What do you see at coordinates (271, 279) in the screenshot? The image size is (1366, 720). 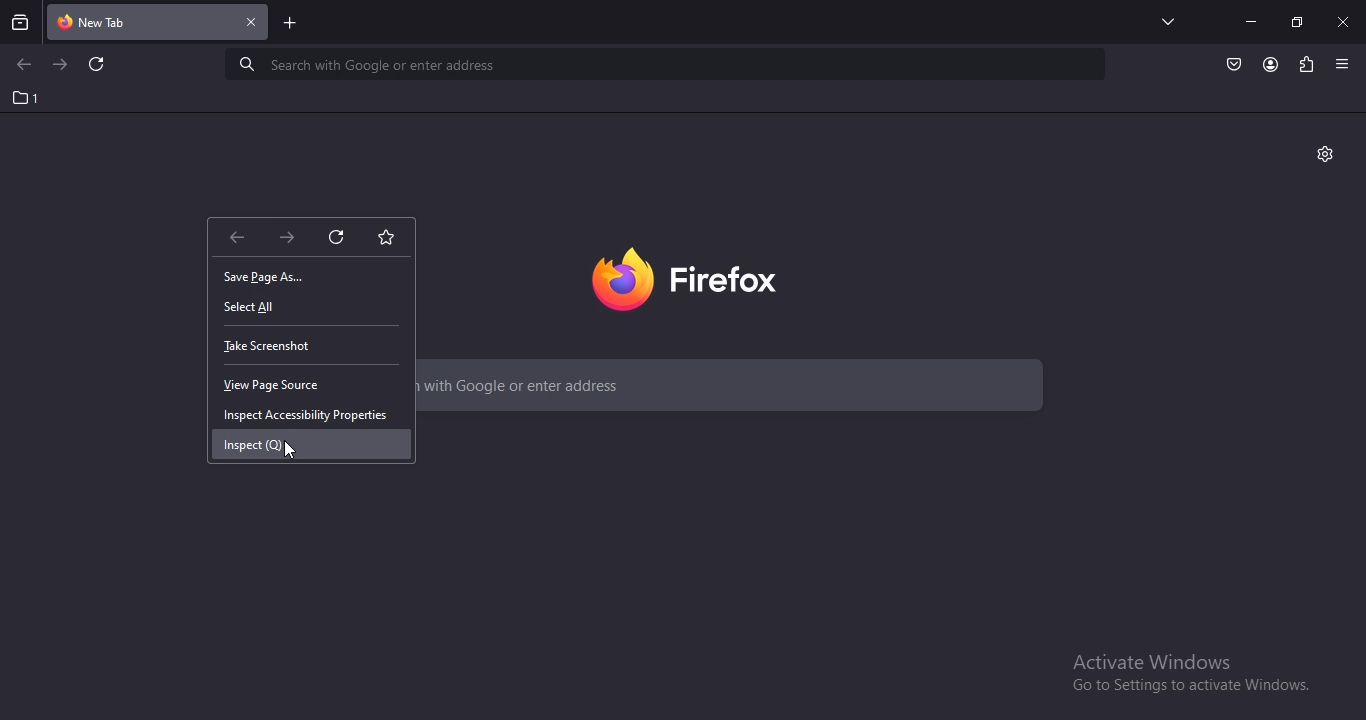 I see `save page as` at bounding box center [271, 279].